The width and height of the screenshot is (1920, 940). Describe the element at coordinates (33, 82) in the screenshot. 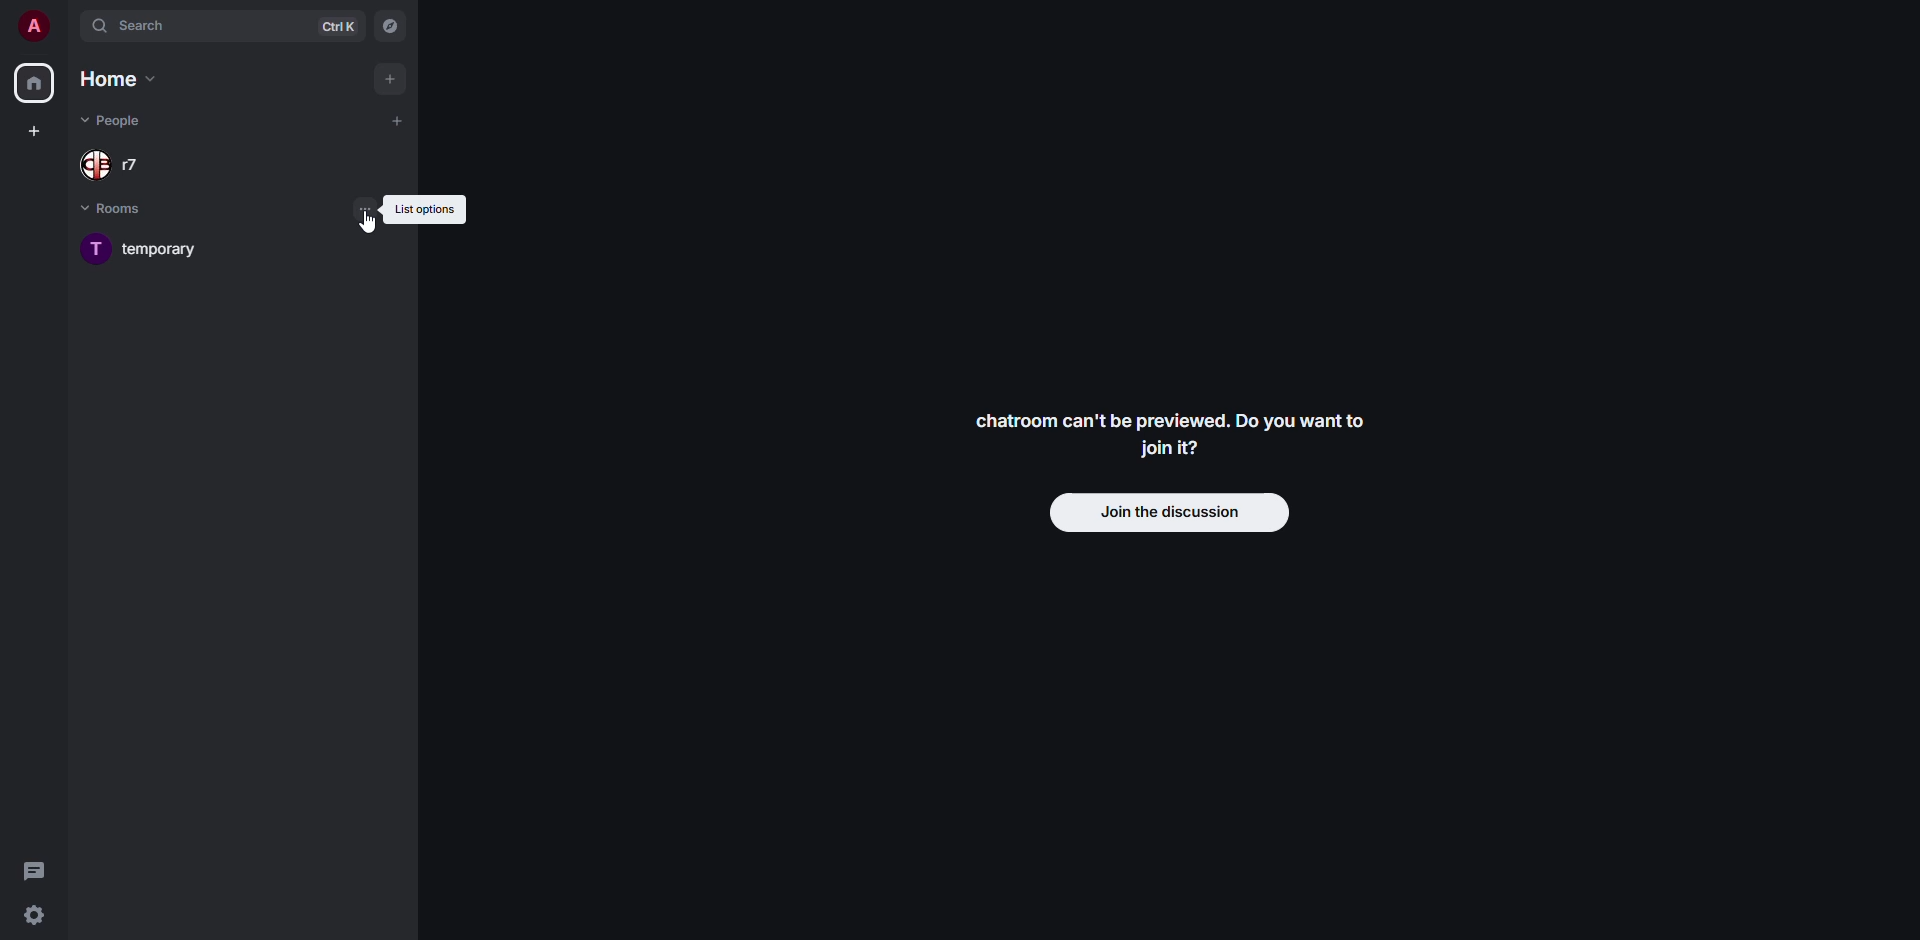

I see `home` at that location.